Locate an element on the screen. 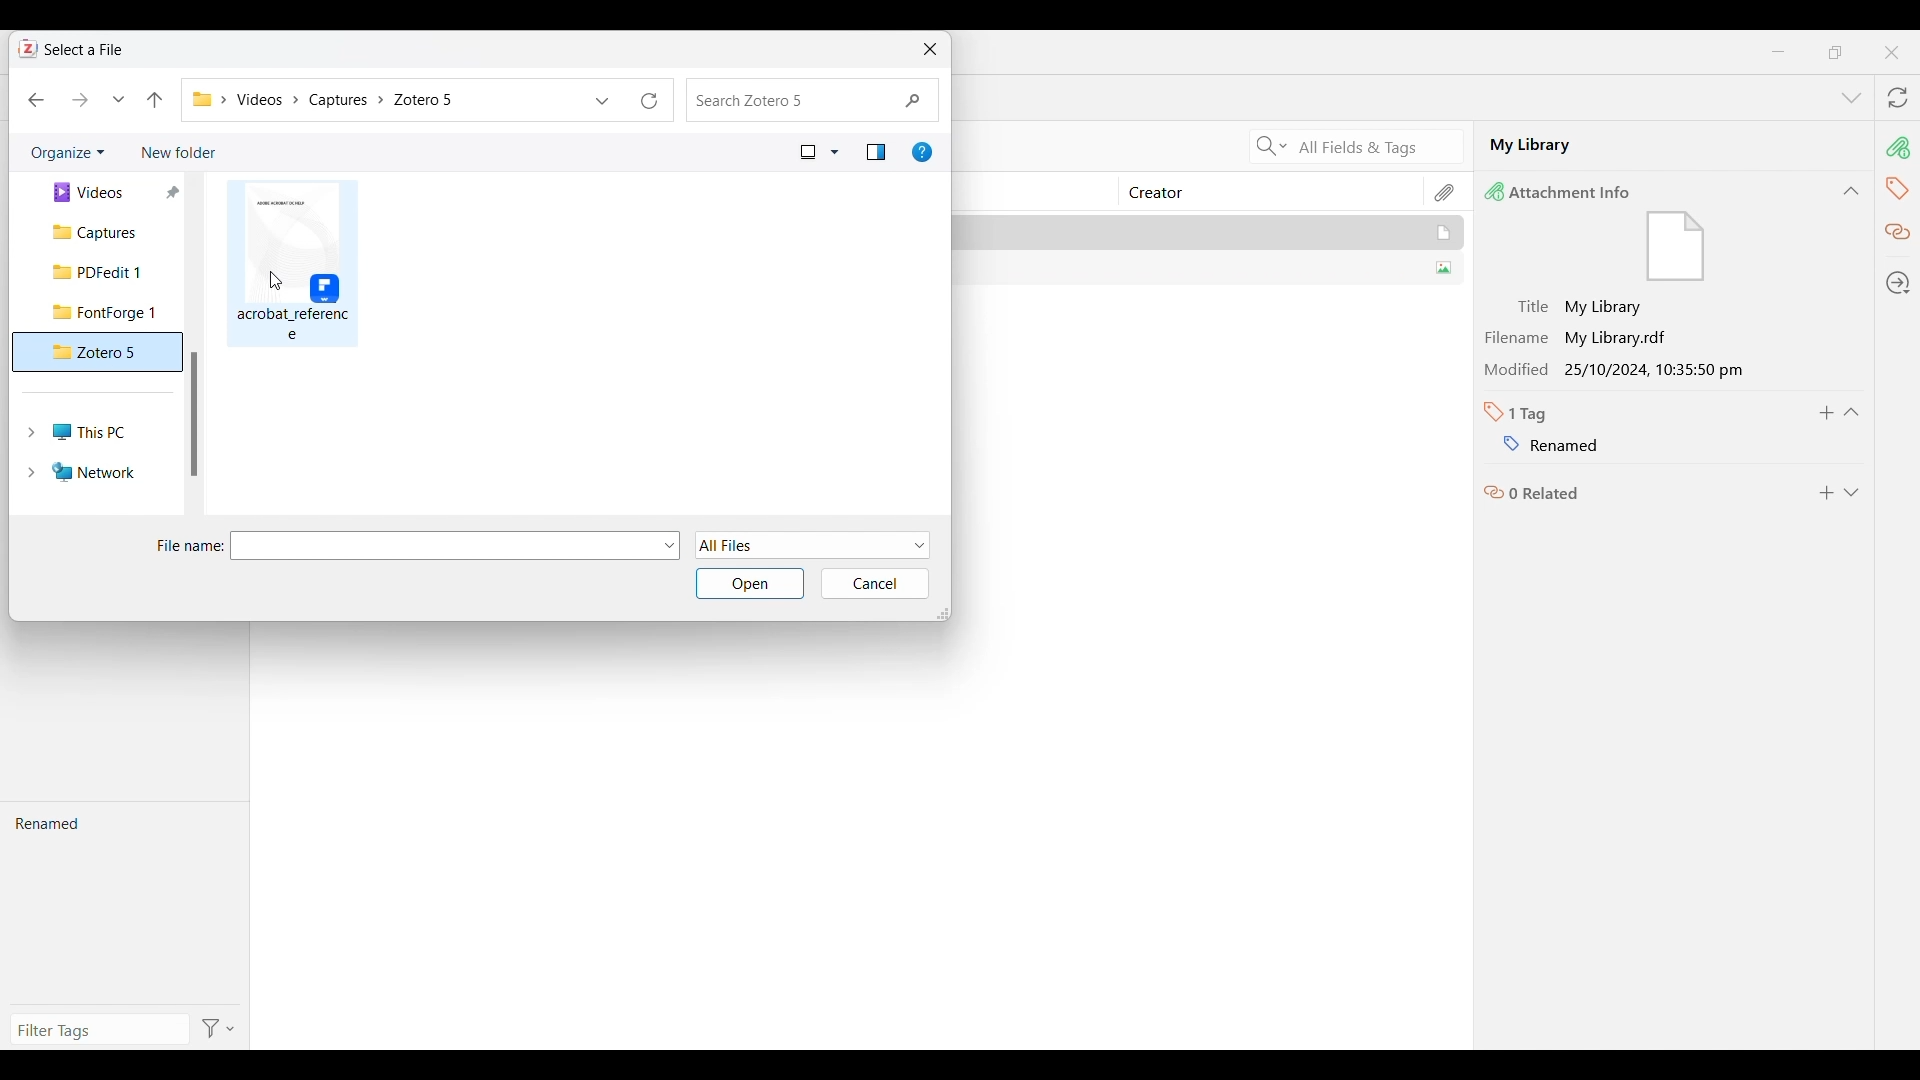 The width and height of the screenshot is (1920, 1080). Title My Library is located at coordinates (1583, 303).